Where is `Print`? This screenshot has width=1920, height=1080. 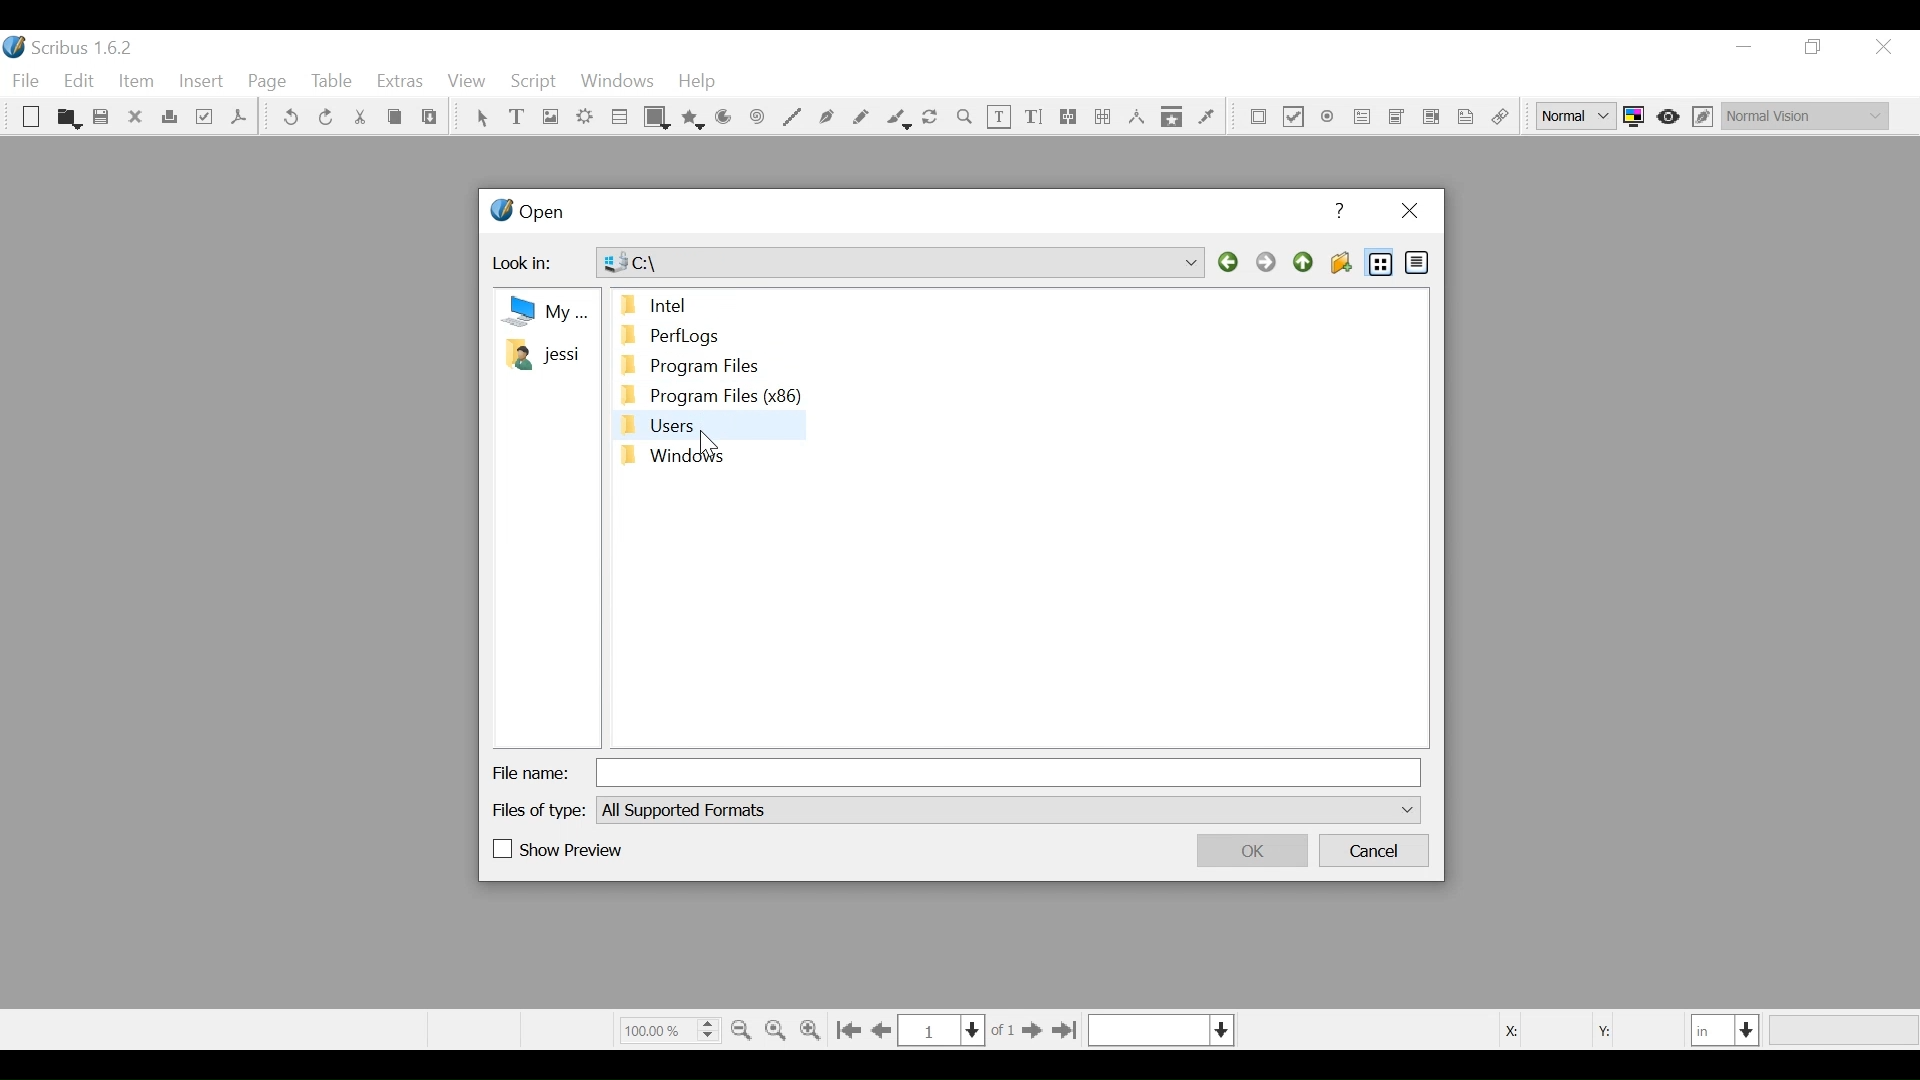
Print is located at coordinates (170, 118).